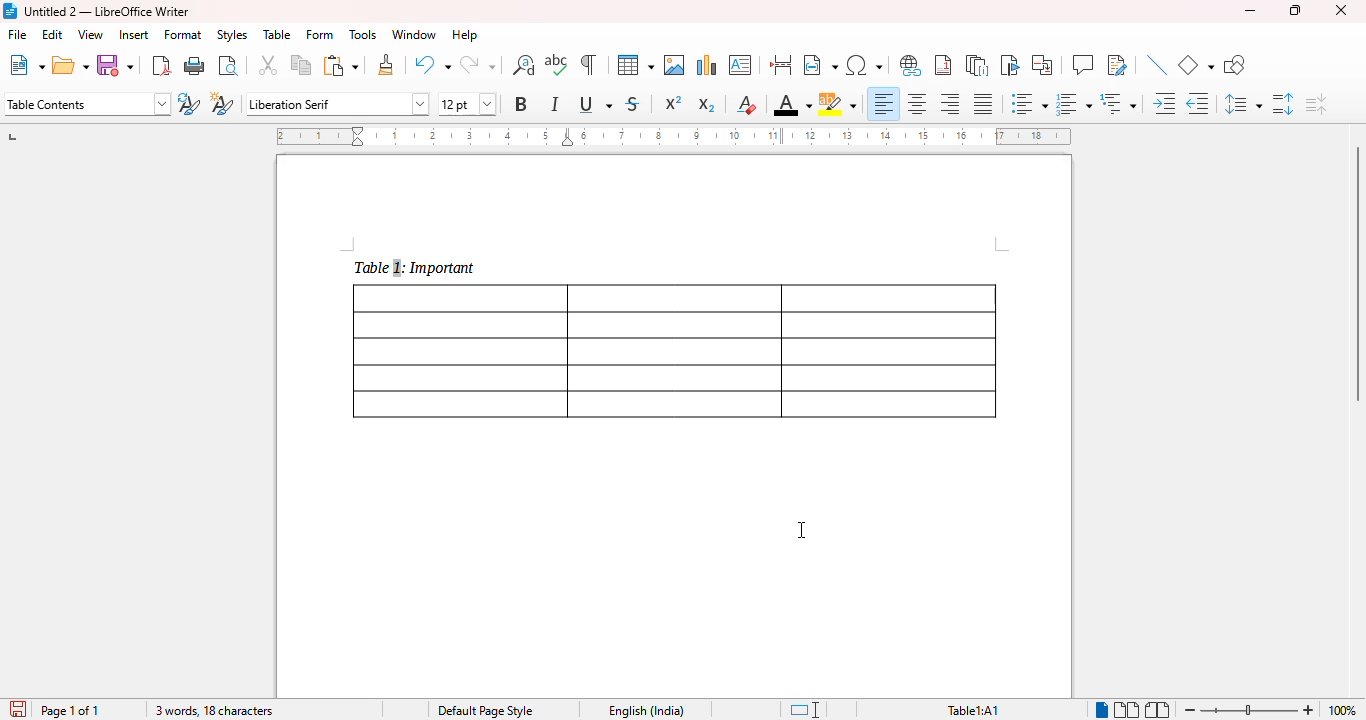 This screenshot has width=1366, height=720. I want to click on caption added to table, so click(413, 267).